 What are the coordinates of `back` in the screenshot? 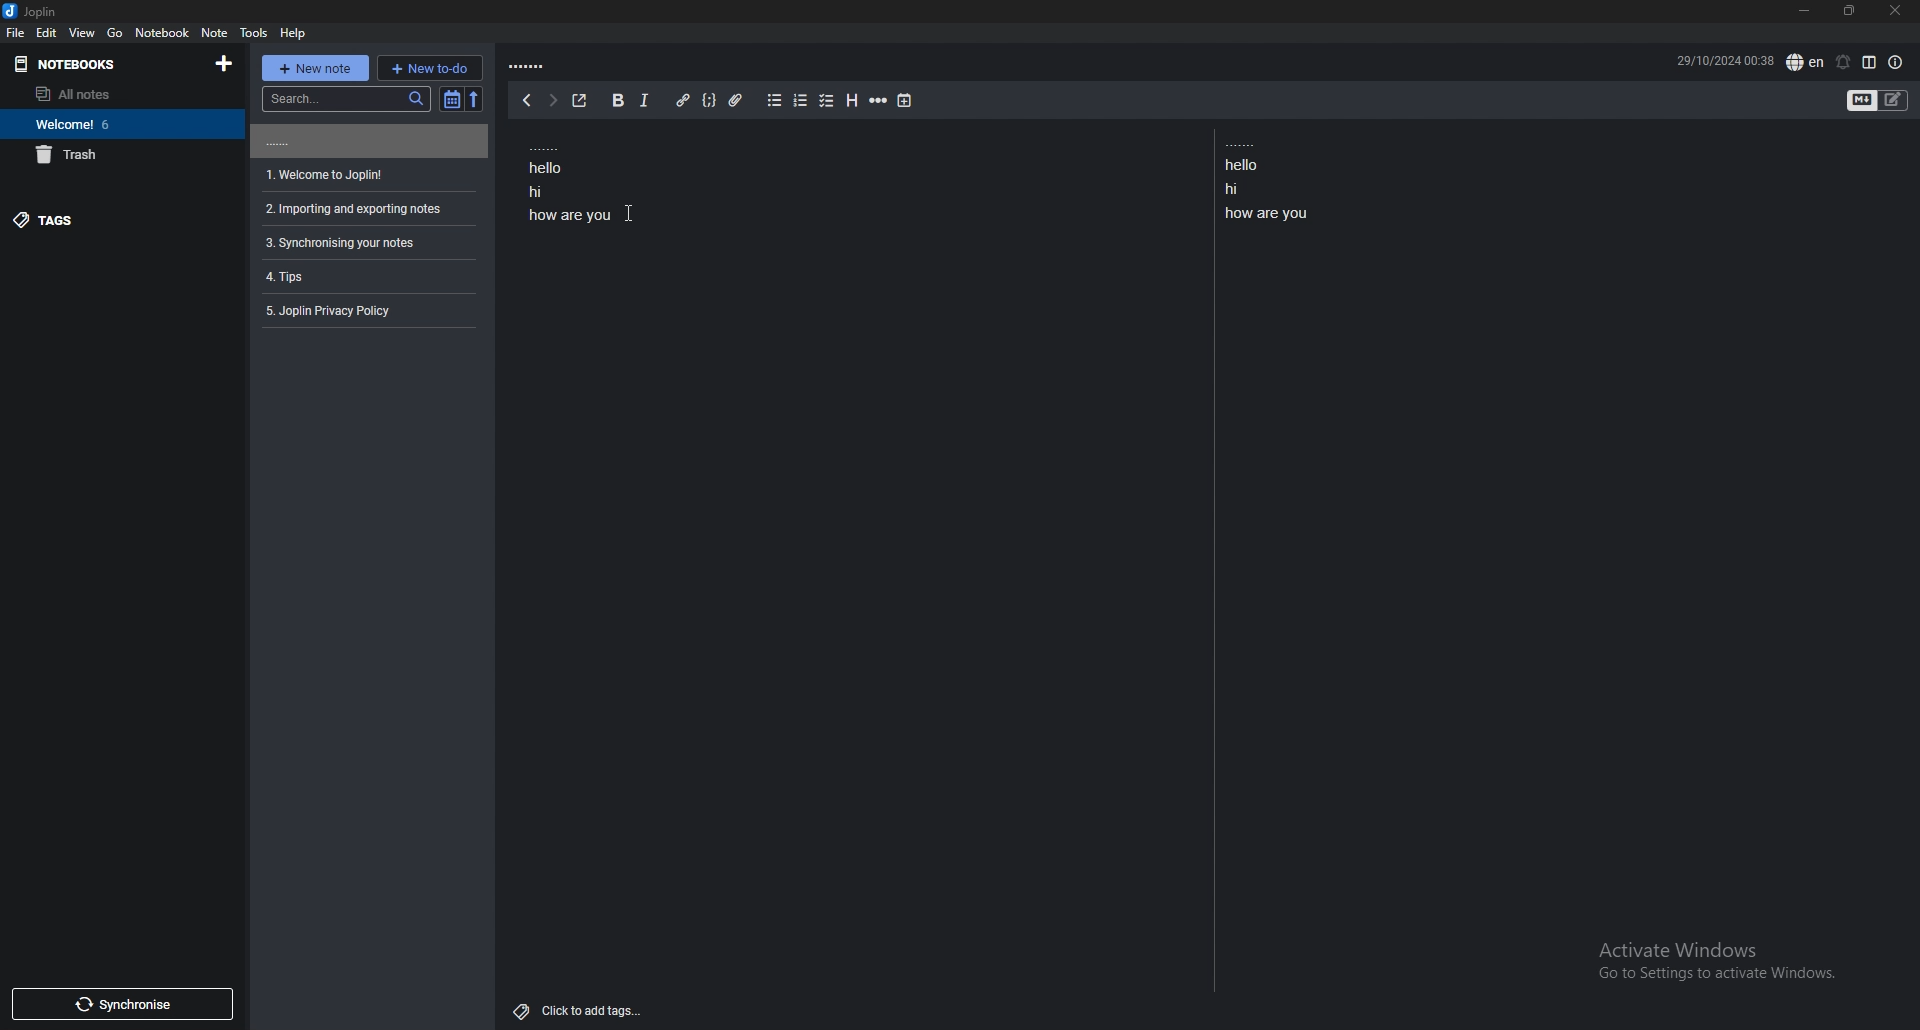 It's located at (527, 100).